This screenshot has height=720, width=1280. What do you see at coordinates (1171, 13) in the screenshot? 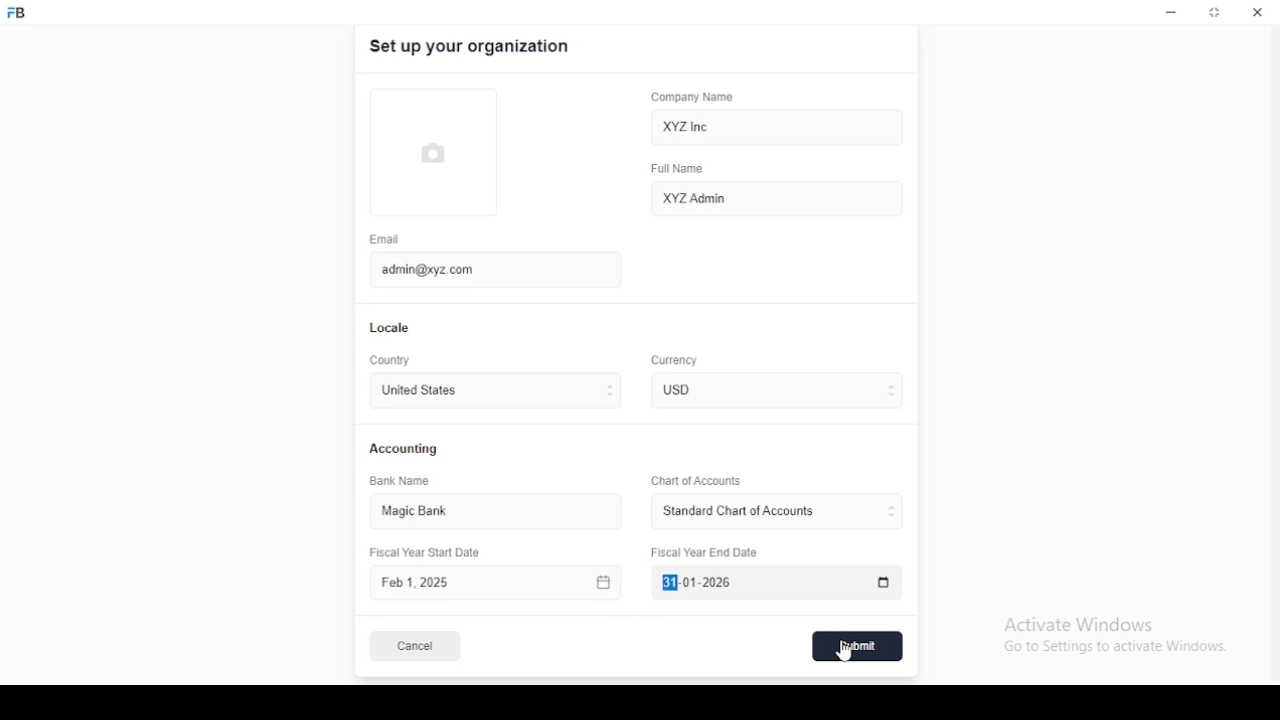
I see `minimize` at bounding box center [1171, 13].